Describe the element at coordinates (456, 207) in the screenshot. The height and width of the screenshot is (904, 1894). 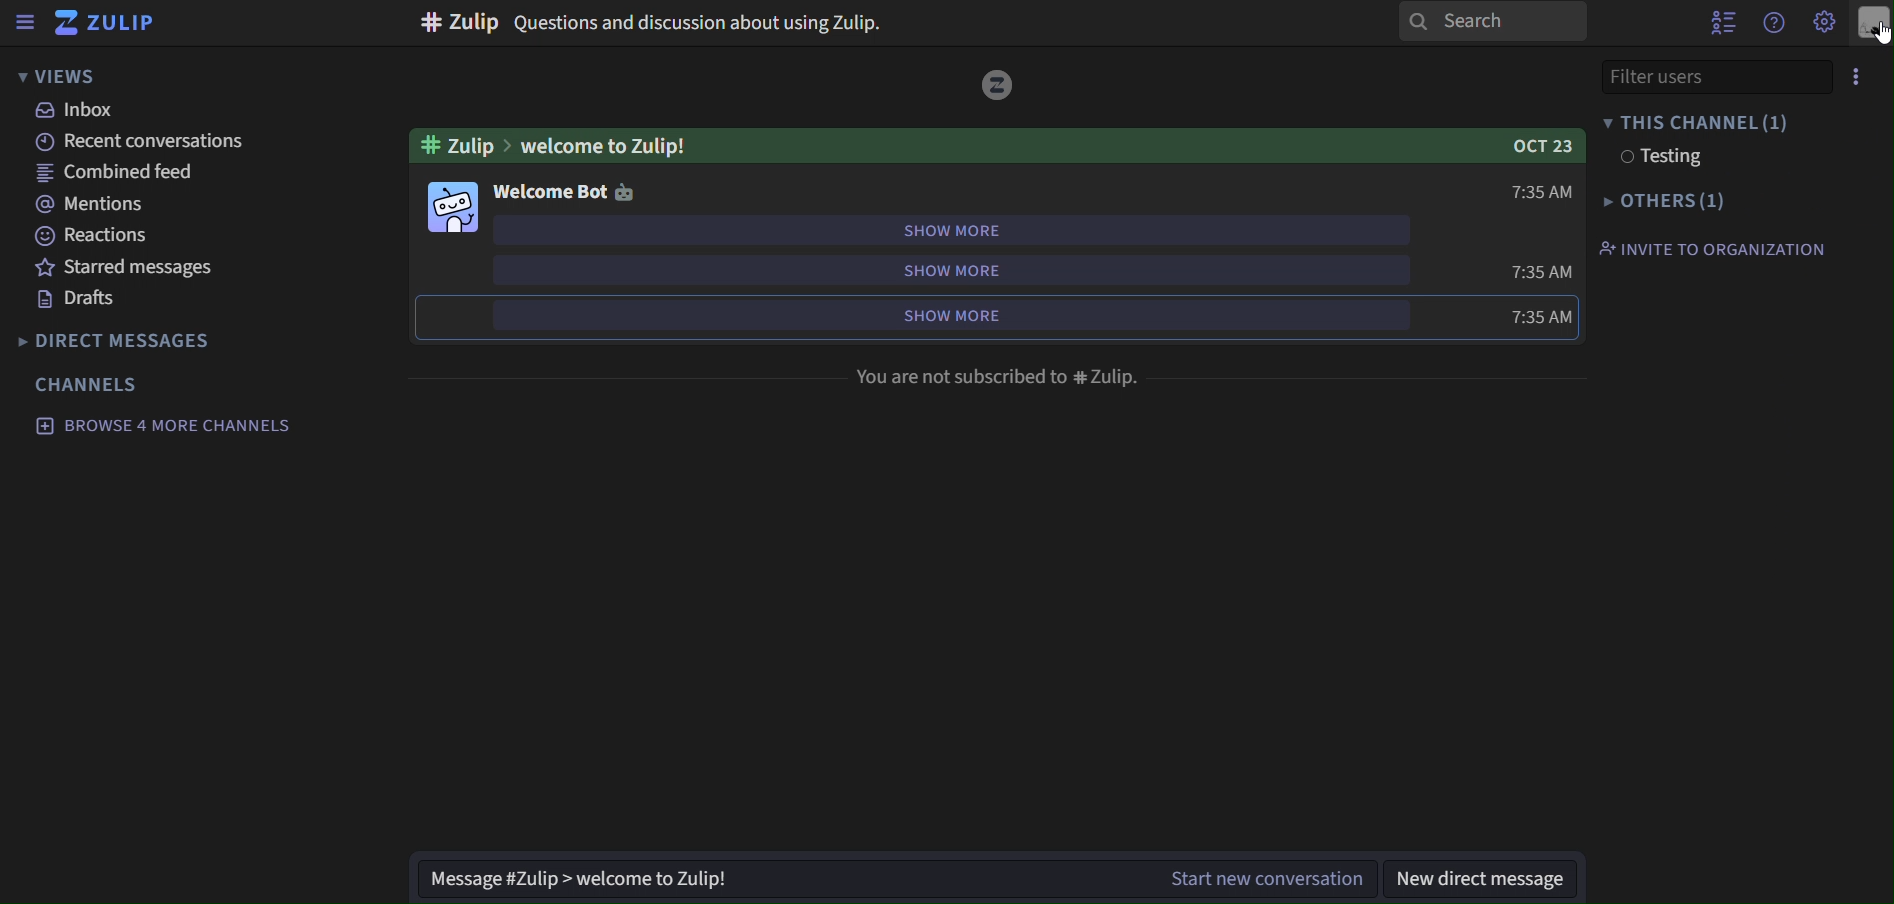
I see `image` at that location.